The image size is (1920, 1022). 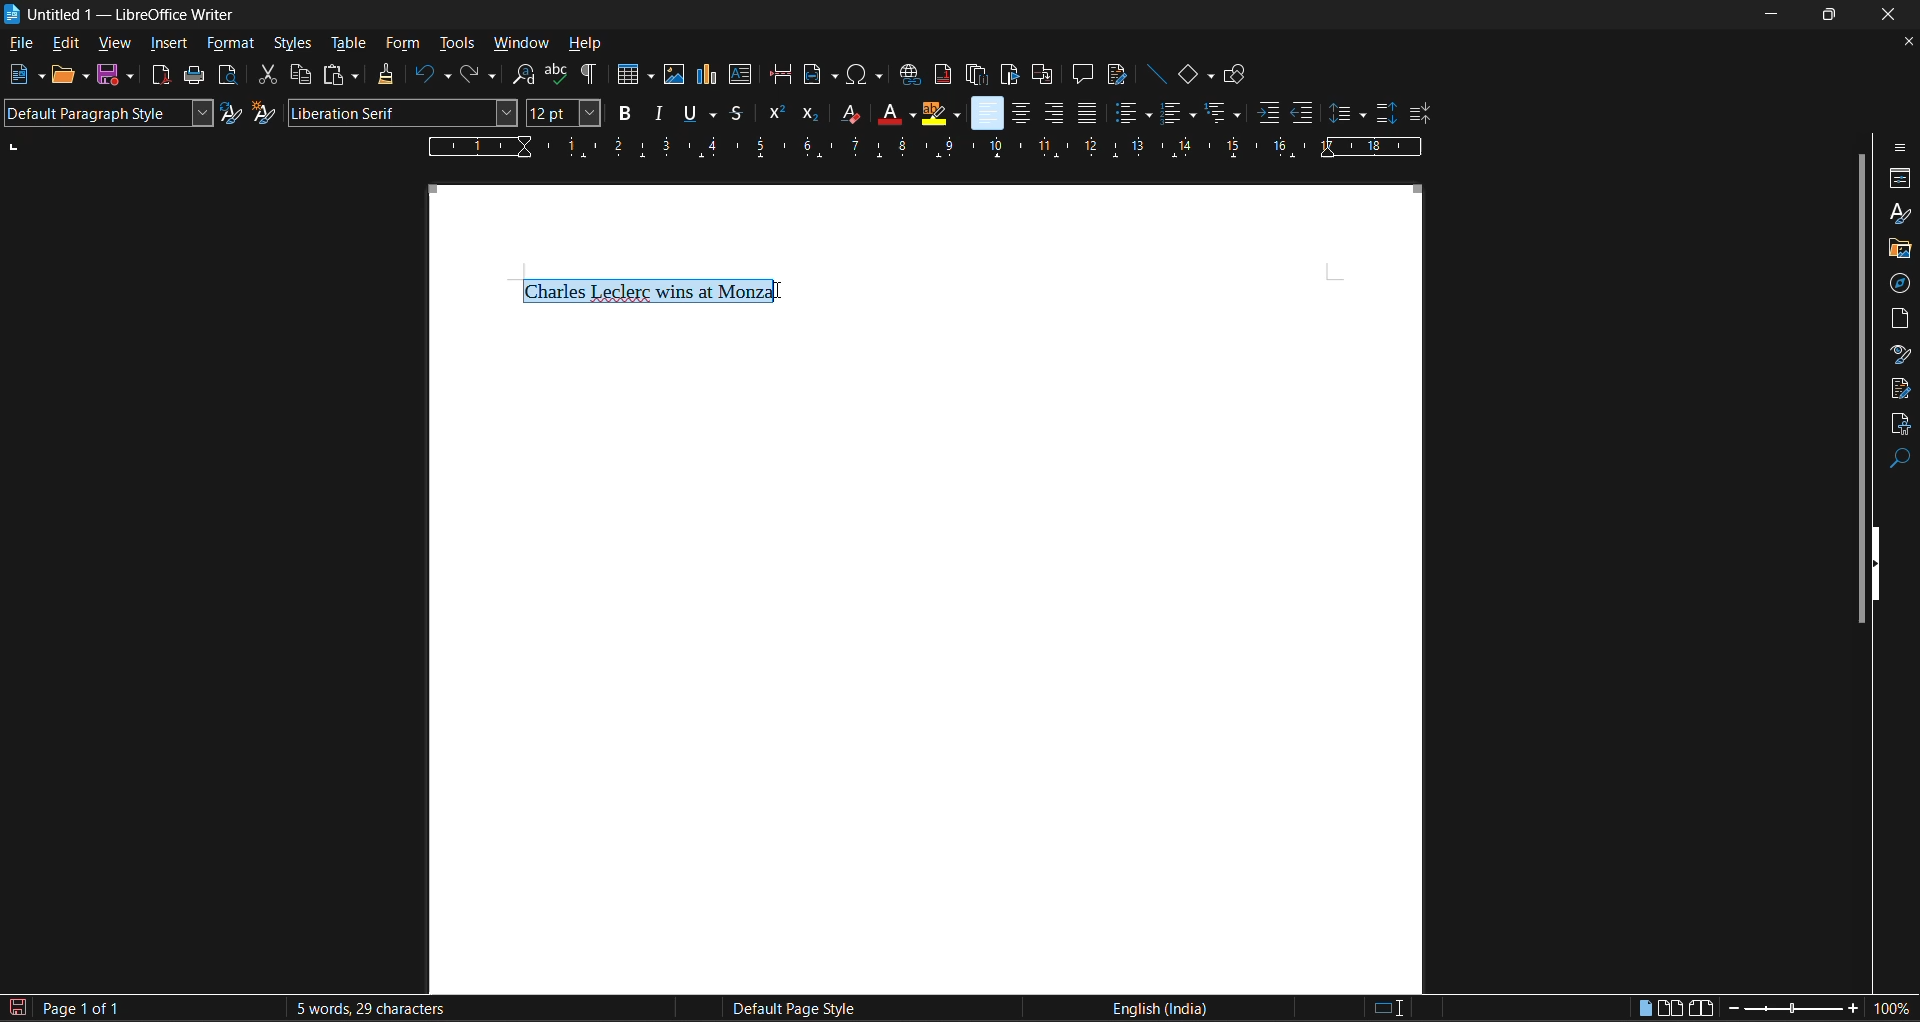 I want to click on minimize, so click(x=1774, y=12).